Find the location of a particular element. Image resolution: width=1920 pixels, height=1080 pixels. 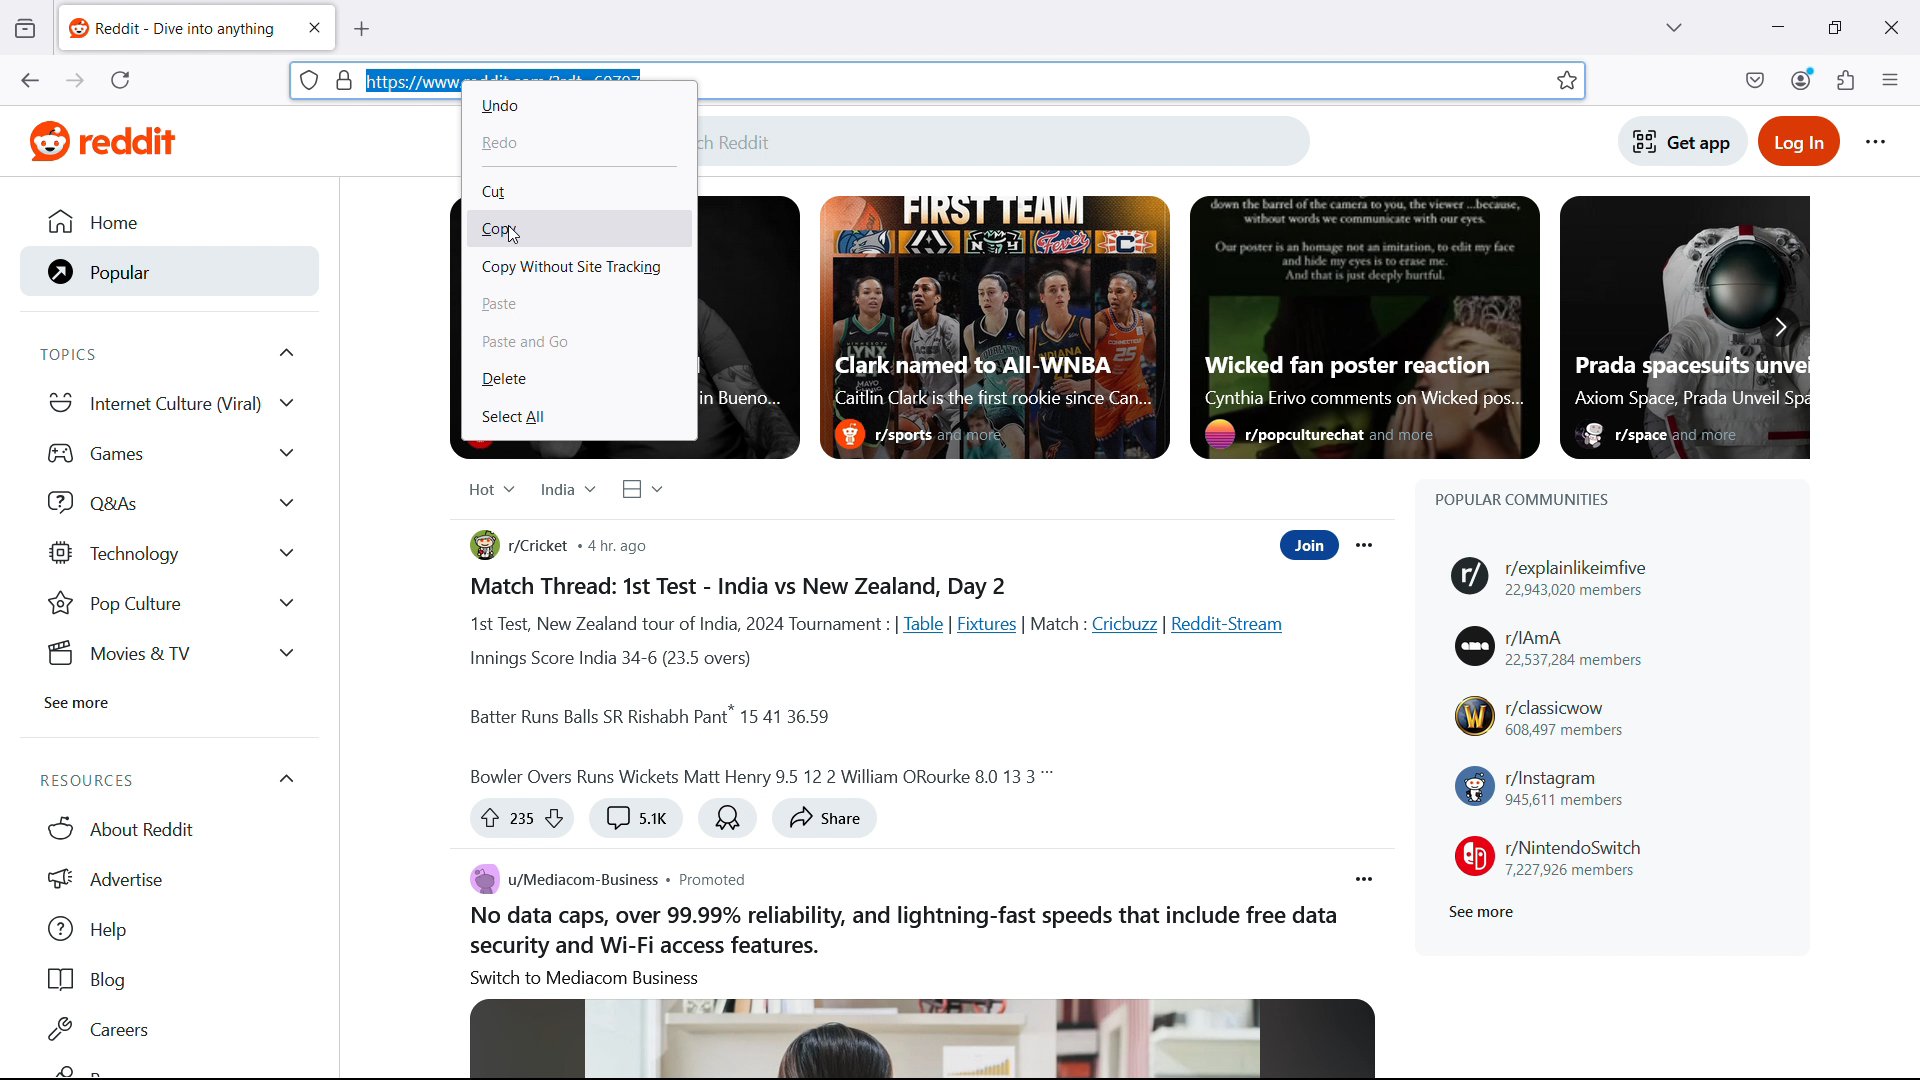

copy is located at coordinates (581, 230).